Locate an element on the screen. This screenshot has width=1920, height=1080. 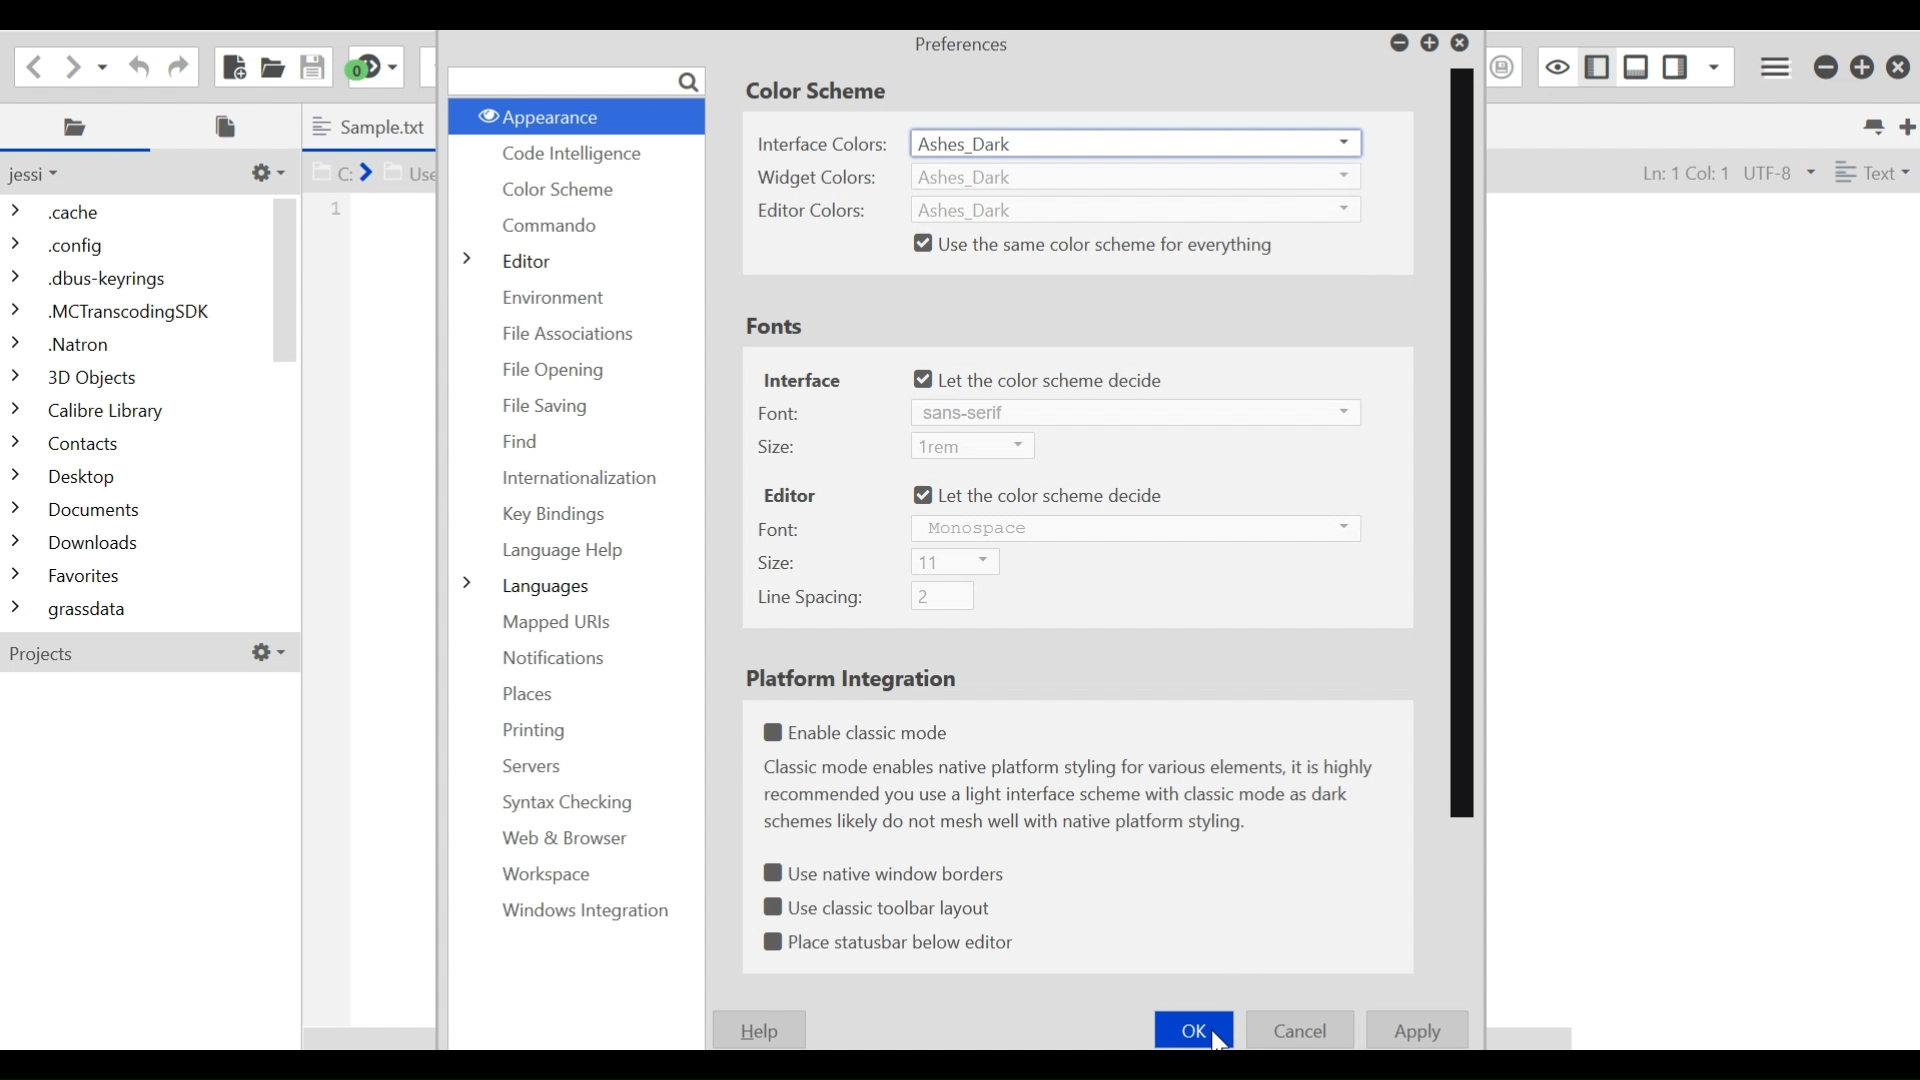
Save Macro as Toolbox as Superscript is located at coordinates (1504, 66).